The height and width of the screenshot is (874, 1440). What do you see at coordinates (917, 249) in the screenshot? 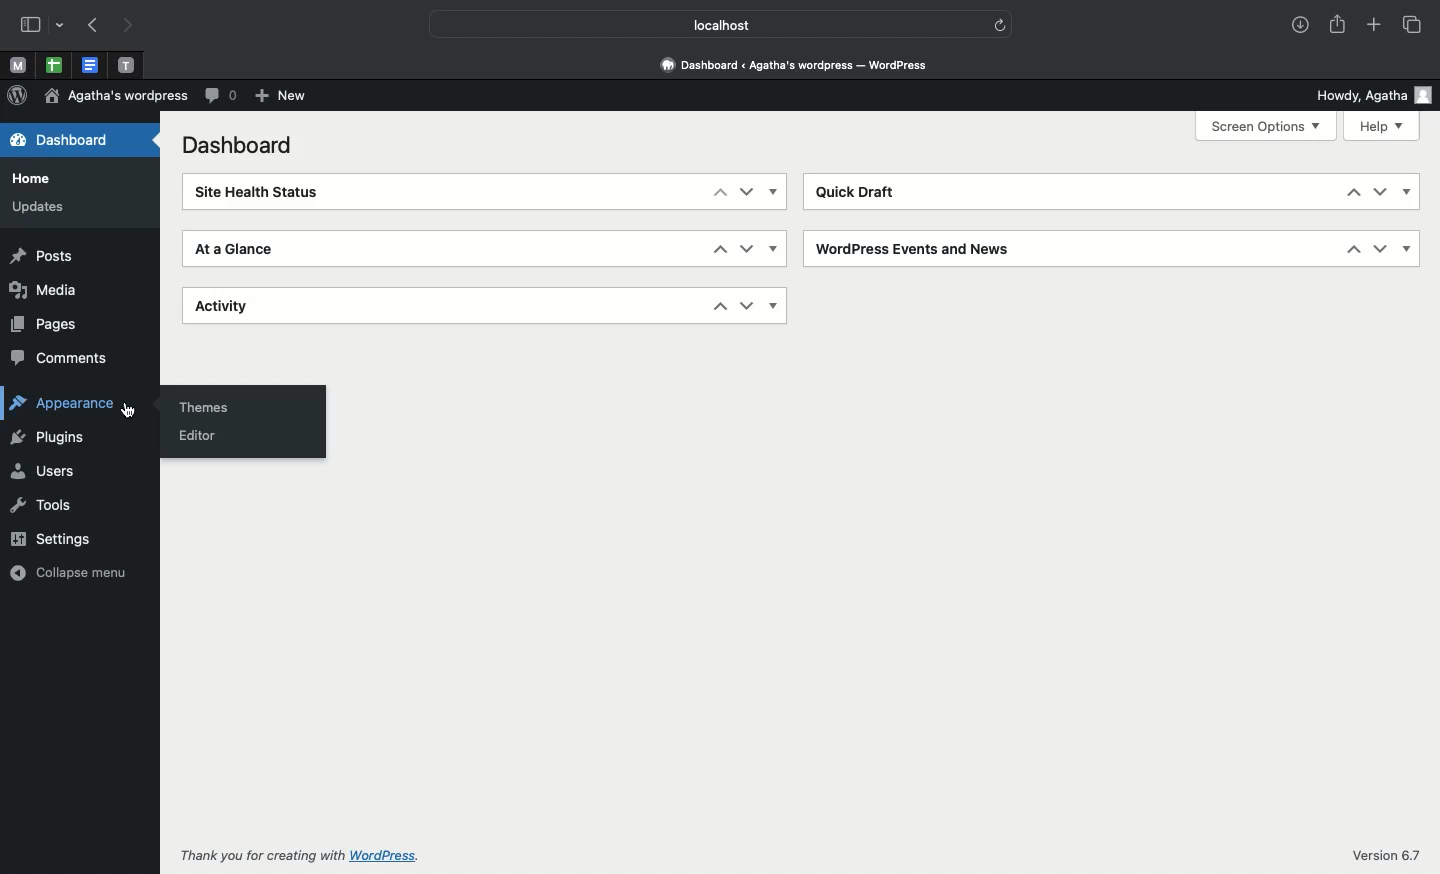
I see `Wordpress events and news` at bounding box center [917, 249].